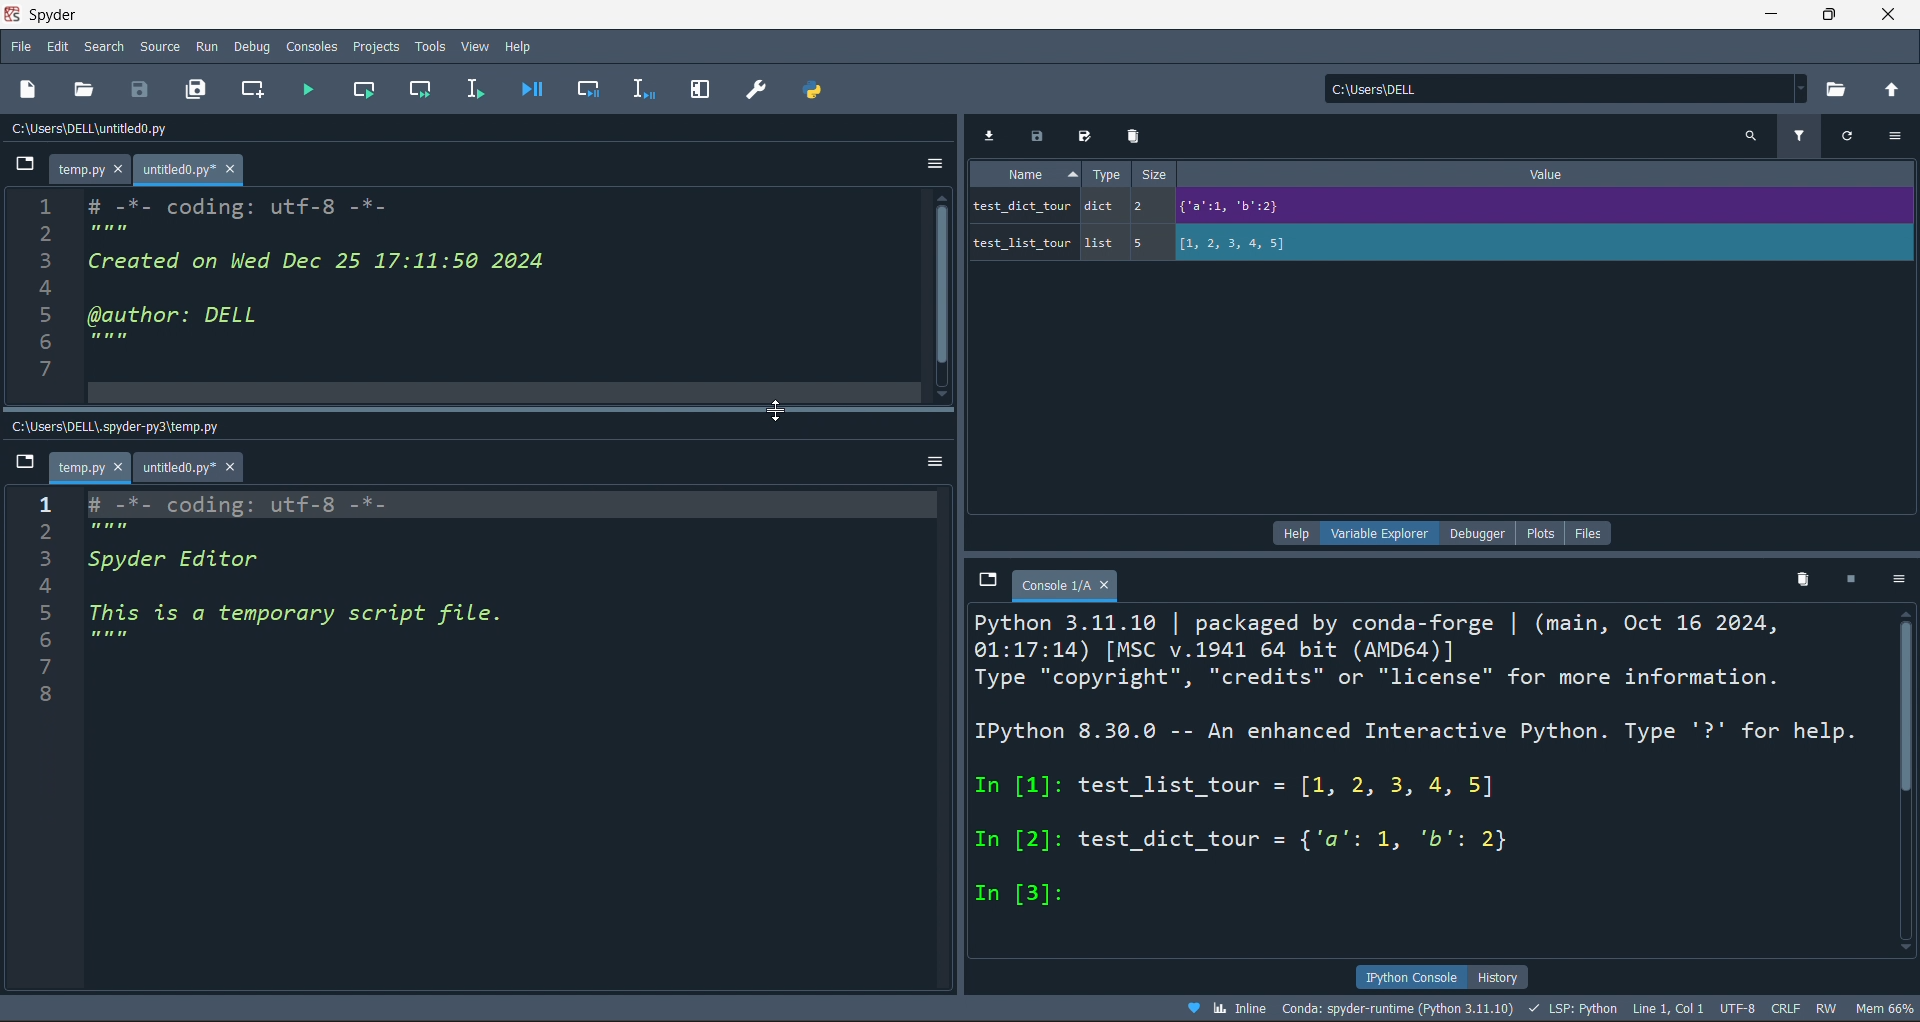 The width and height of the screenshot is (1920, 1022). I want to click on ipython console, so click(1406, 975).